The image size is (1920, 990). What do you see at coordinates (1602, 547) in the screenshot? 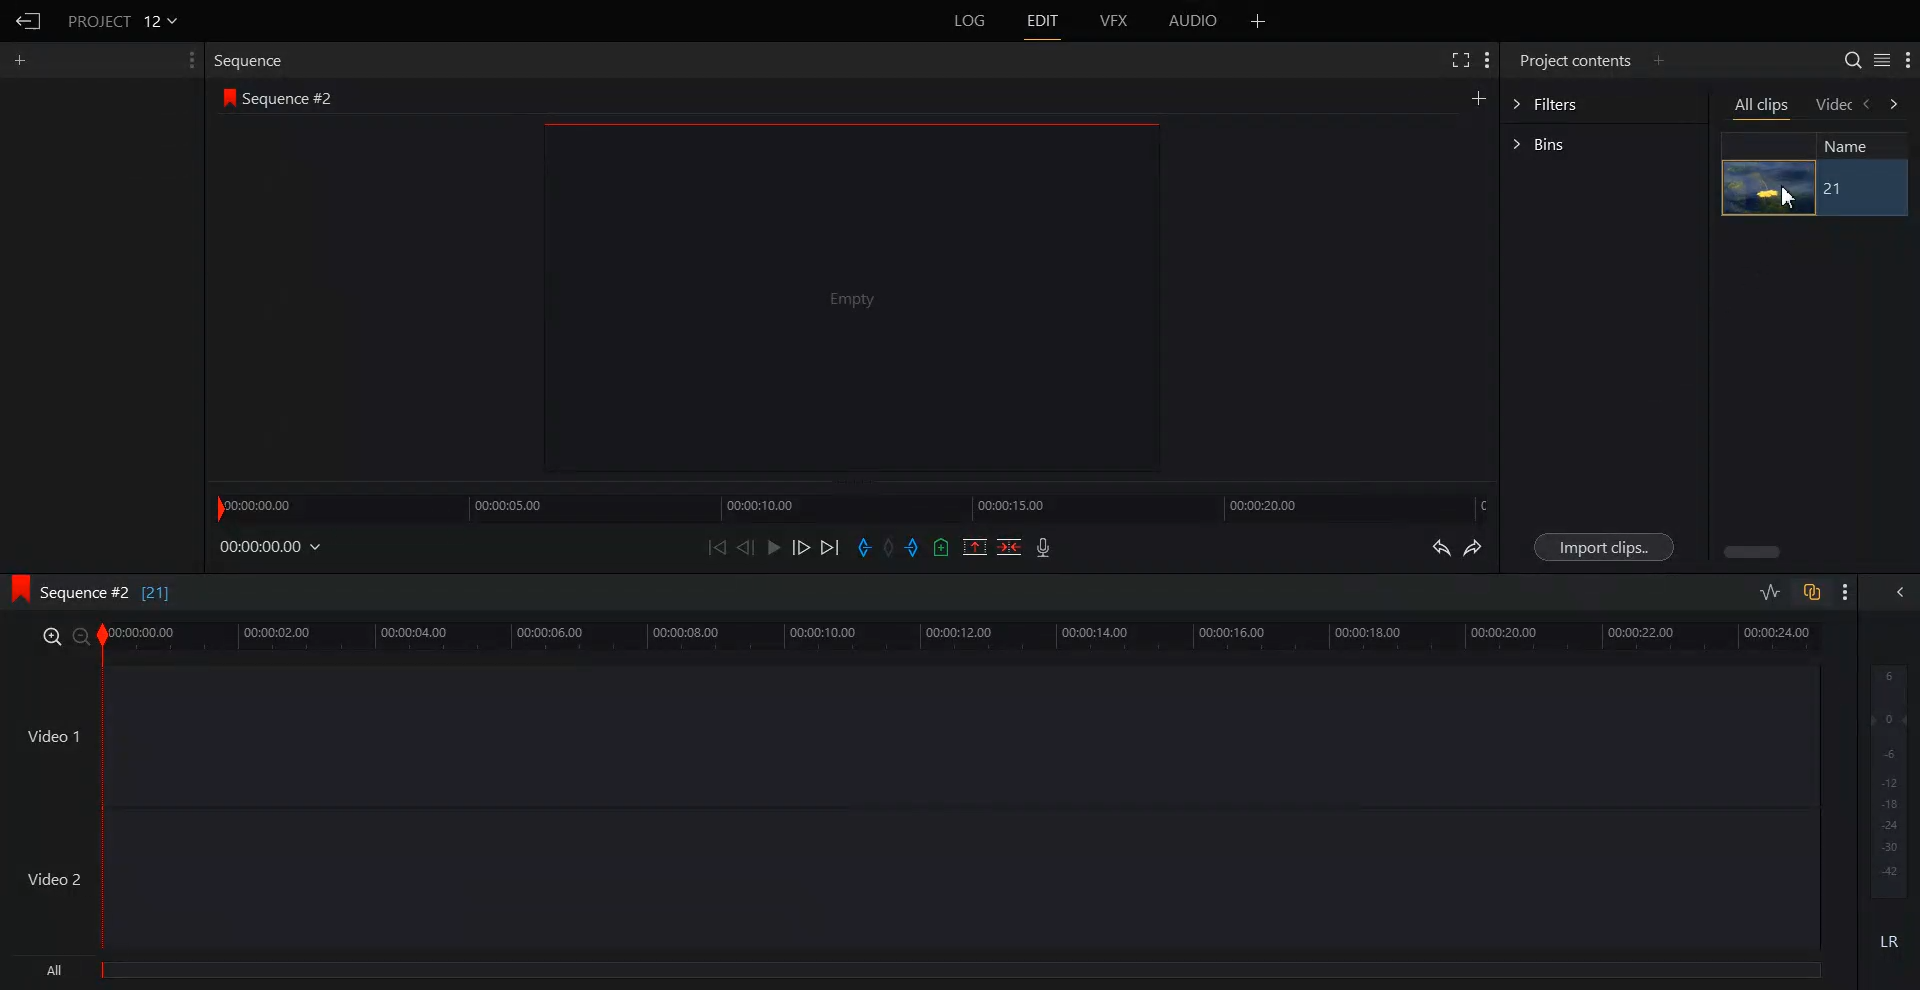
I see `Import clips` at bounding box center [1602, 547].